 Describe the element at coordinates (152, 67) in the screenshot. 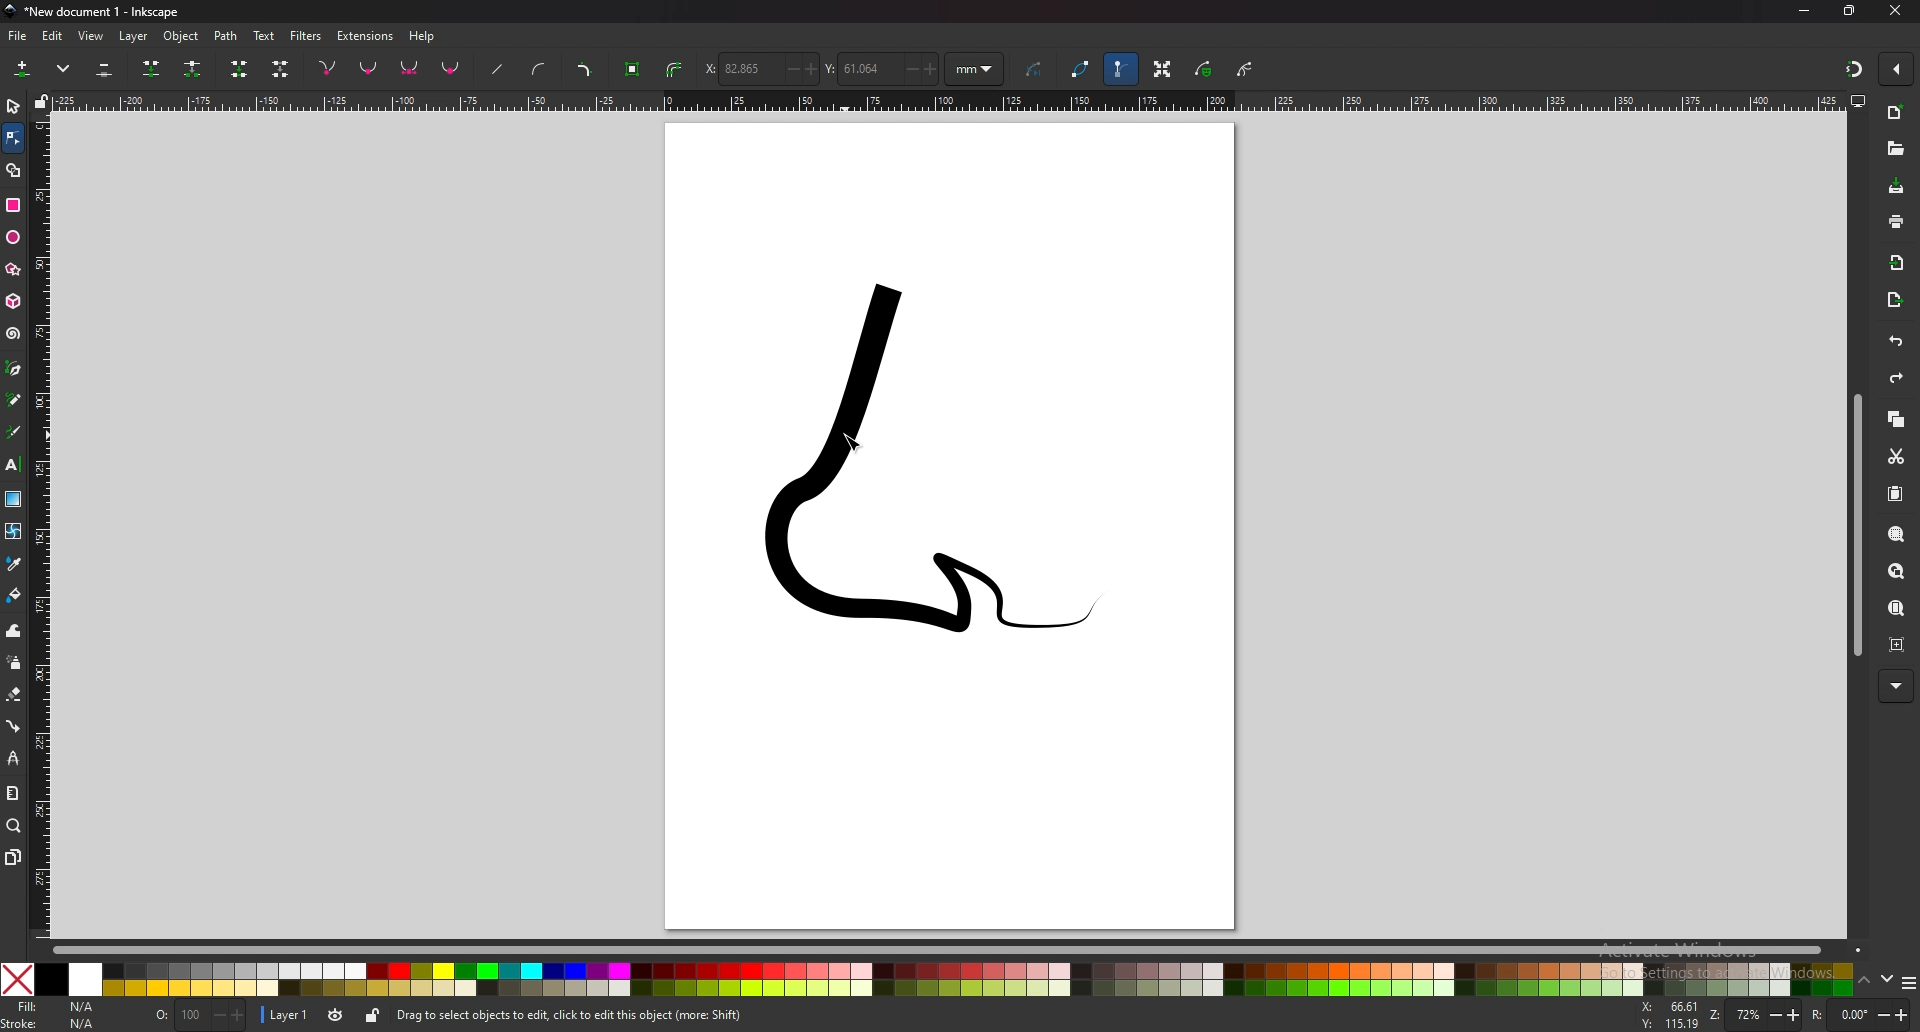

I see `join selected nodes` at that location.